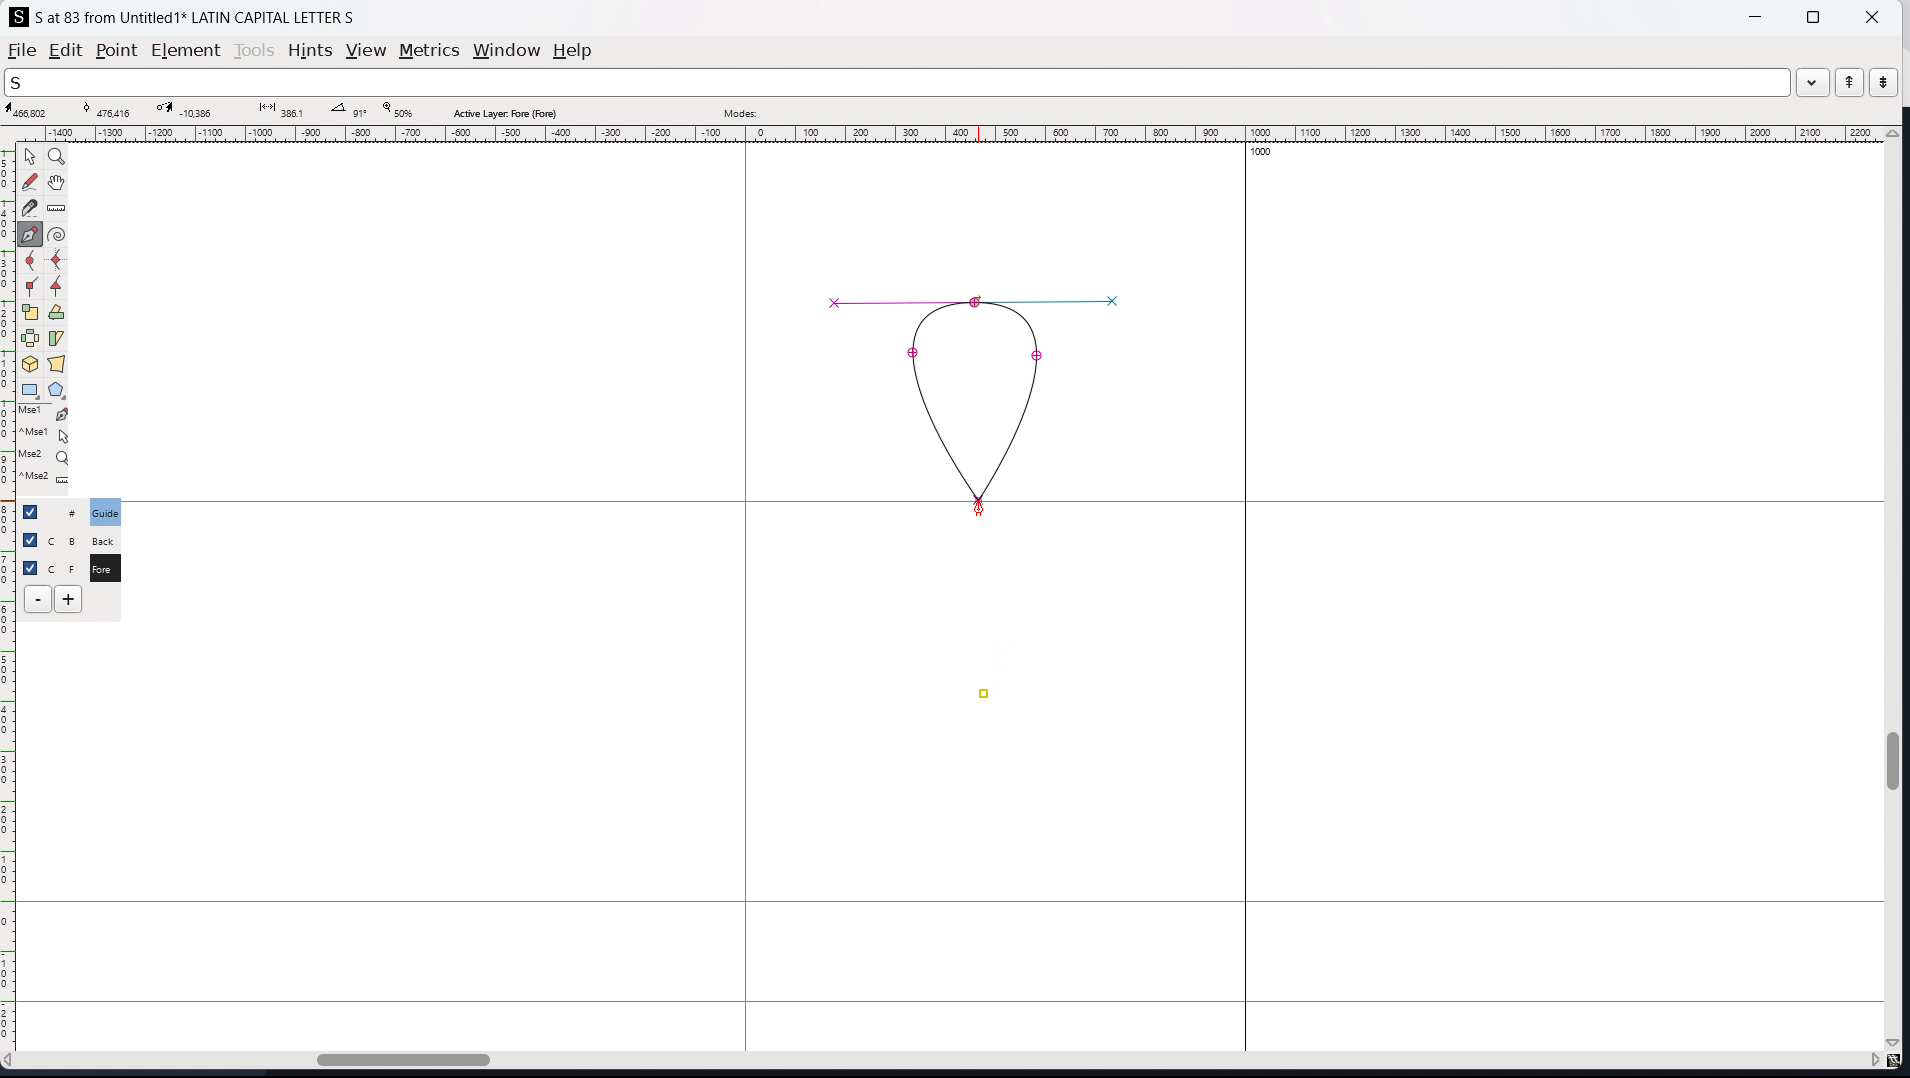 This screenshot has height=1078, width=1910. Describe the element at coordinates (66, 50) in the screenshot. I see `edit` at that location.